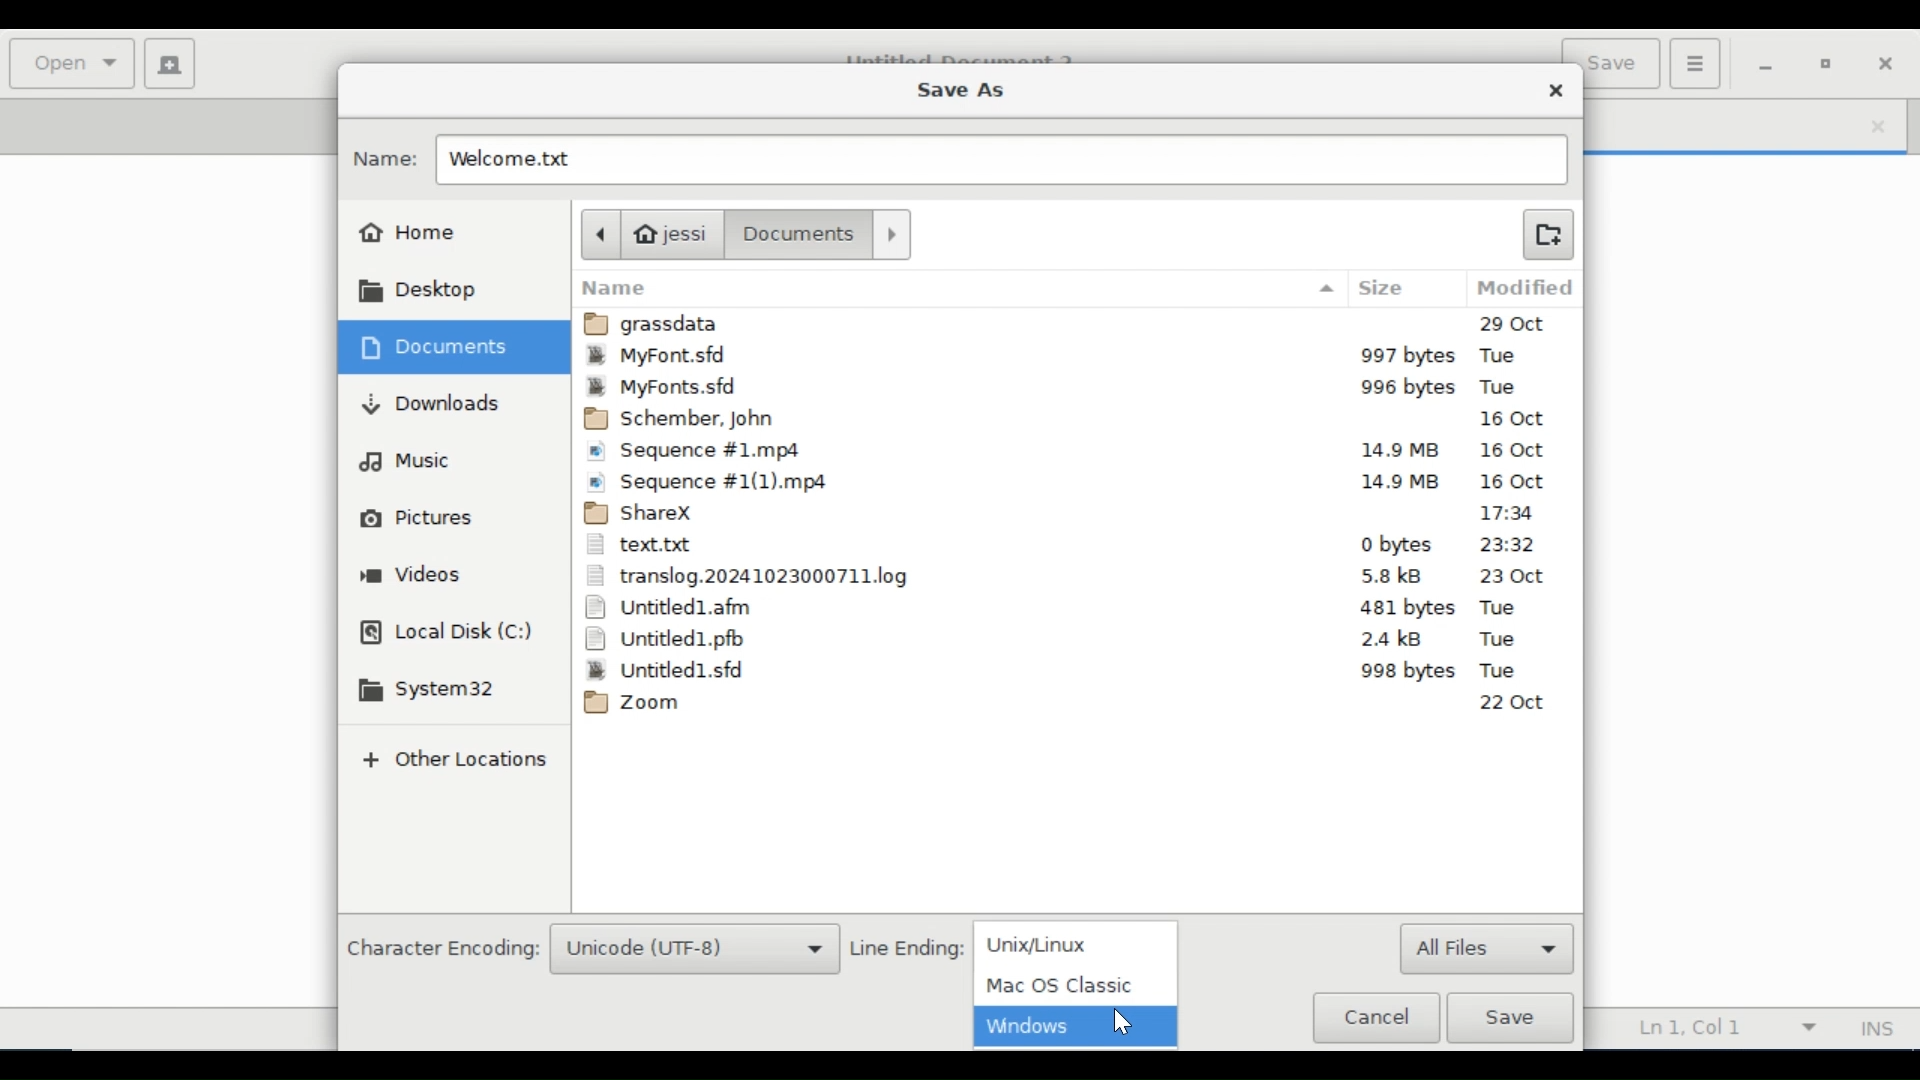 Image resolution: width=1920 pixels, height=1080 pixels. I want to click on Close, so click(1558, 91).